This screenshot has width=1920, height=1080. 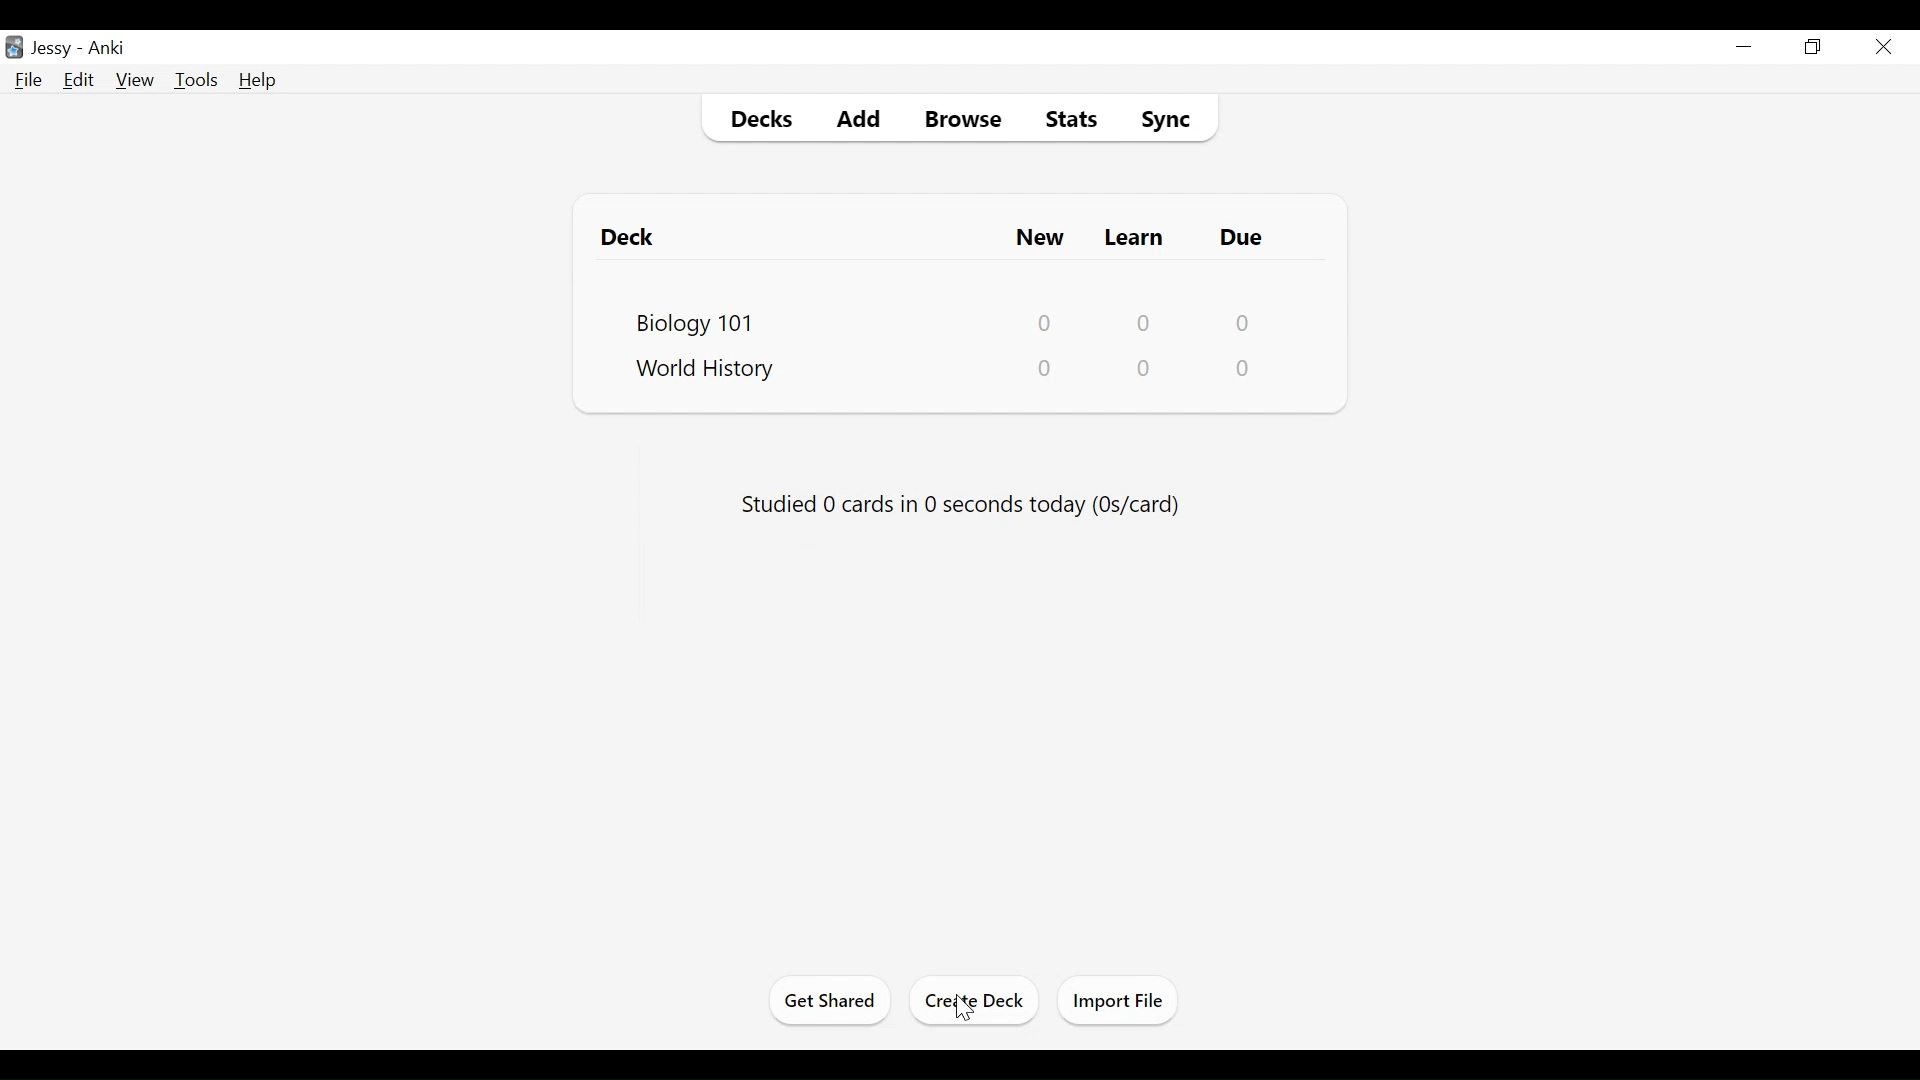 What do you see at coordinates (1245, 238) in the screenshot?
I see `Due Card` at bounding box center [1245, 238].